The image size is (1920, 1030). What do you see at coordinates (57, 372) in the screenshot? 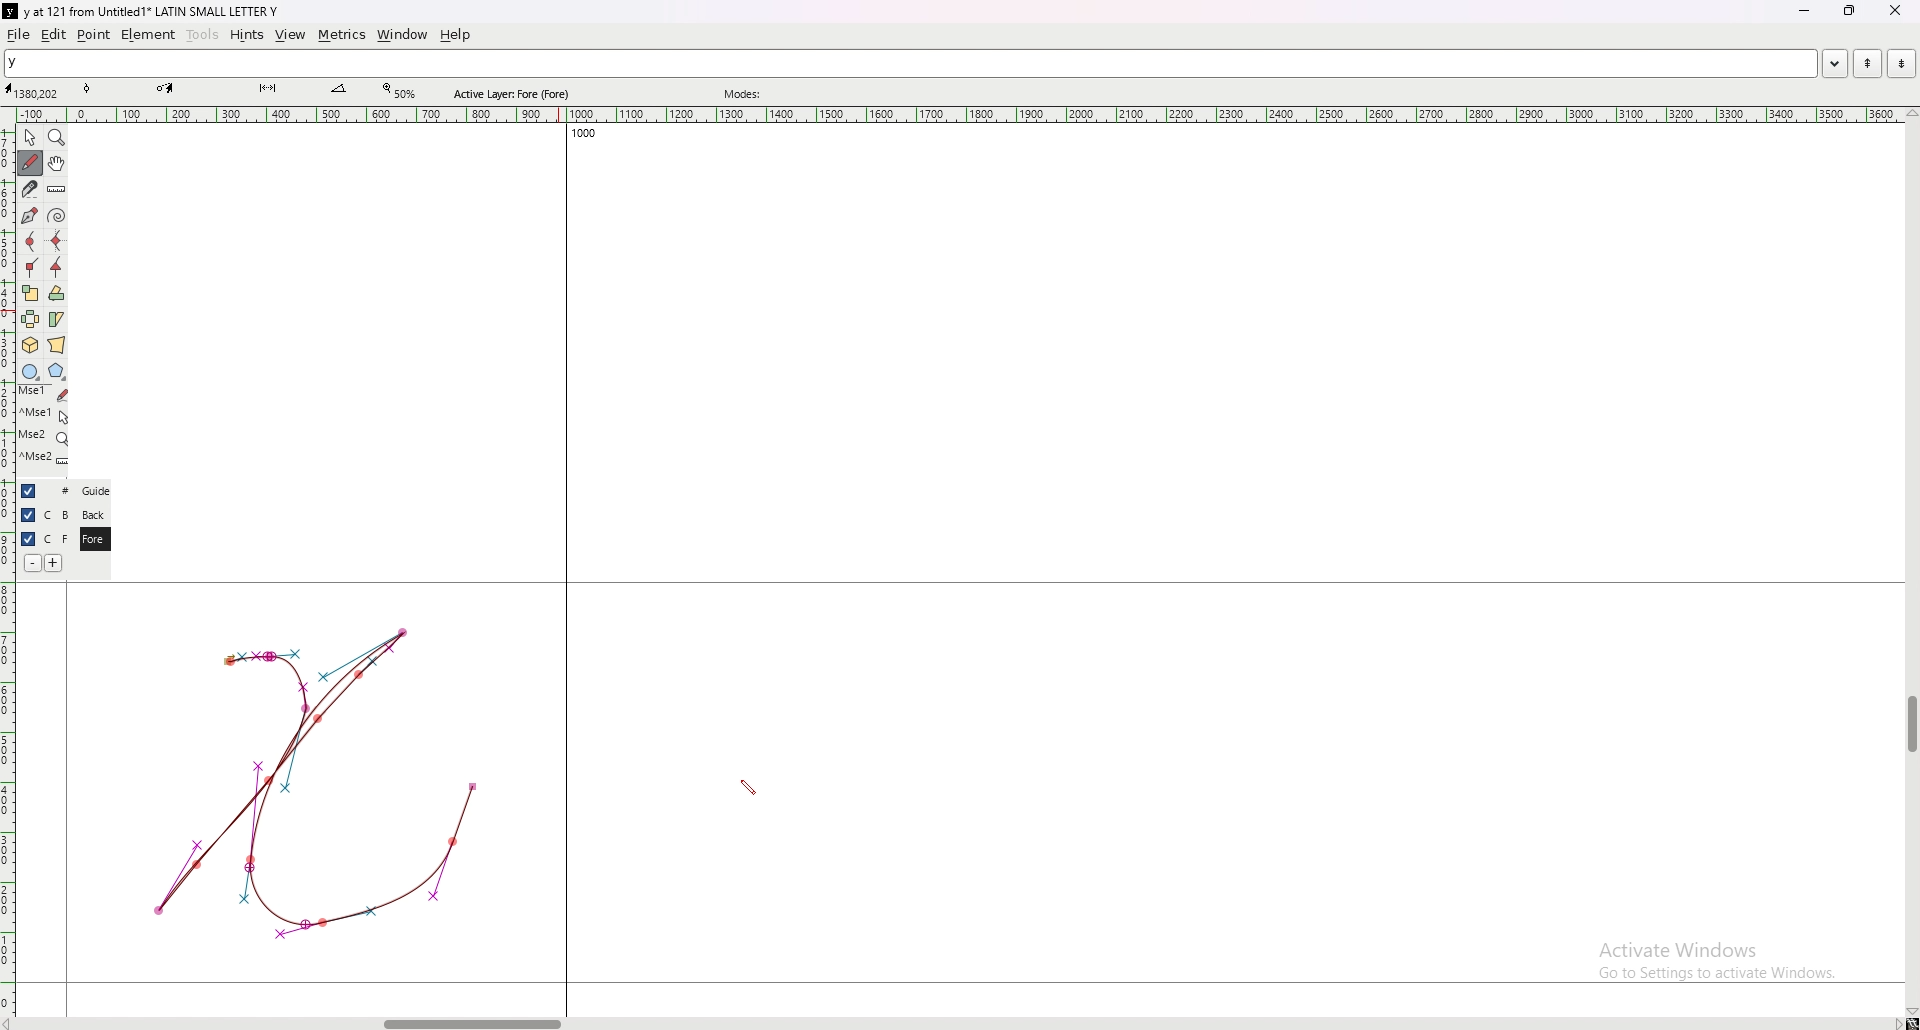
I see `polygon or star` at bounding box center [57, 372].